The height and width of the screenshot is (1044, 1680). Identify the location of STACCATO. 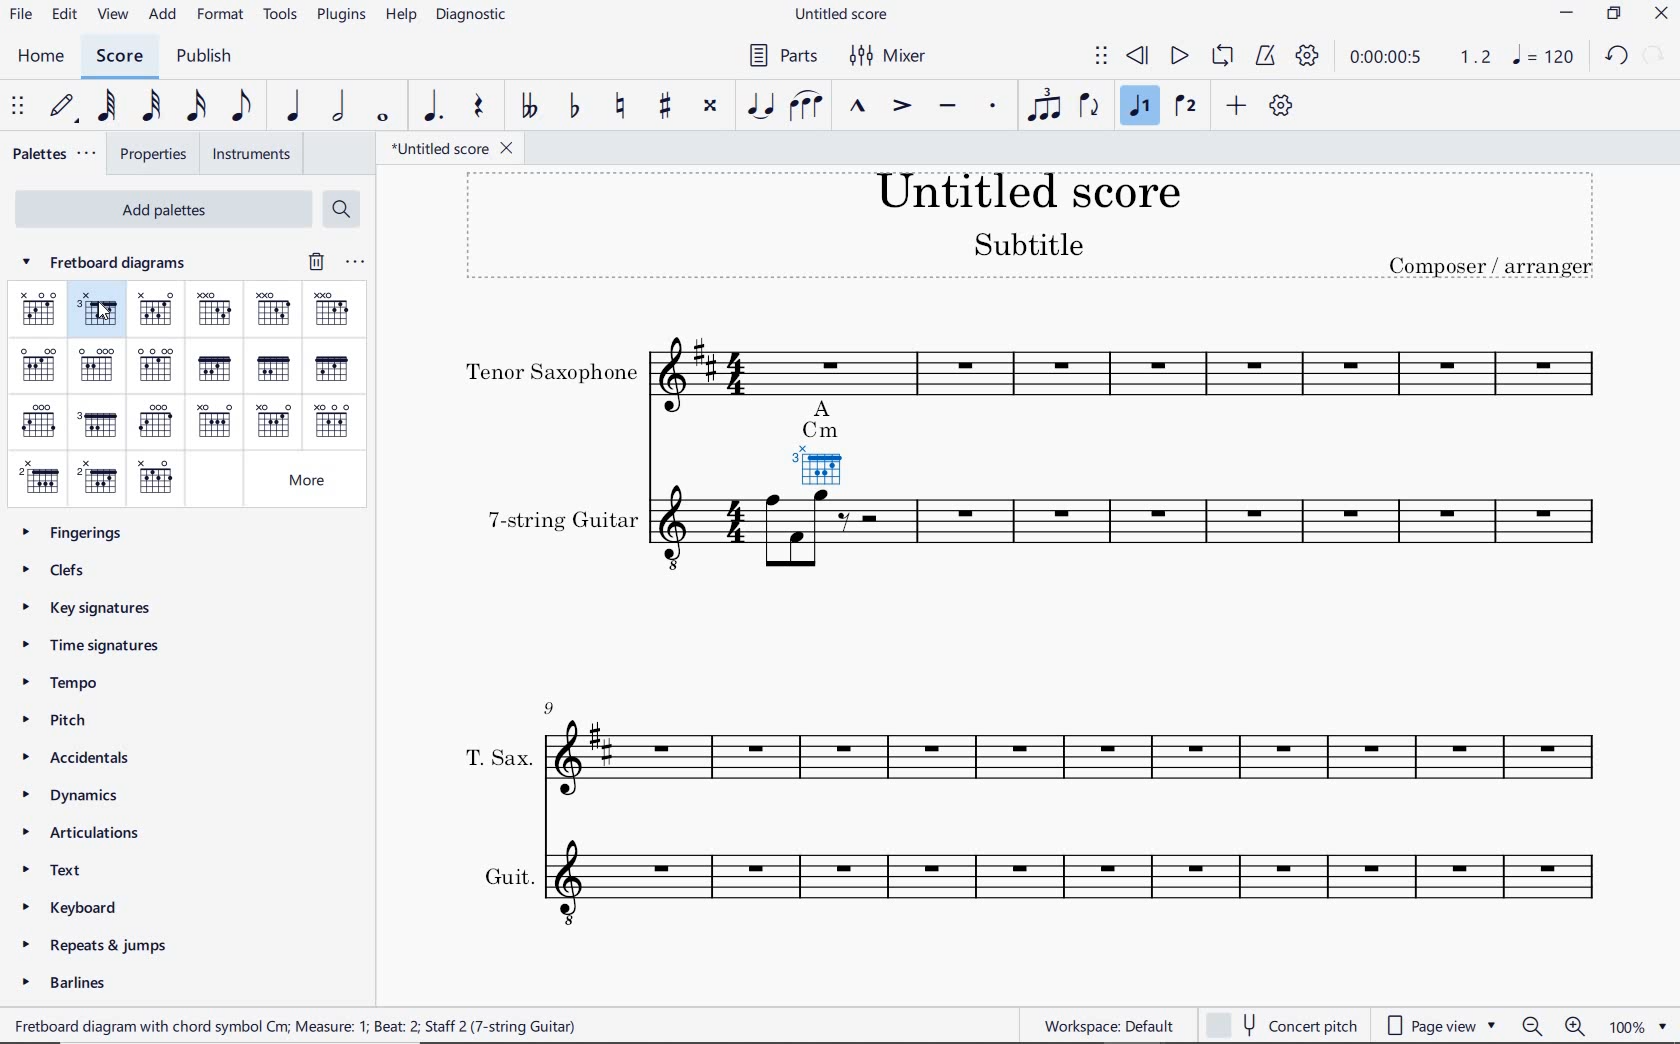
(991, 107).